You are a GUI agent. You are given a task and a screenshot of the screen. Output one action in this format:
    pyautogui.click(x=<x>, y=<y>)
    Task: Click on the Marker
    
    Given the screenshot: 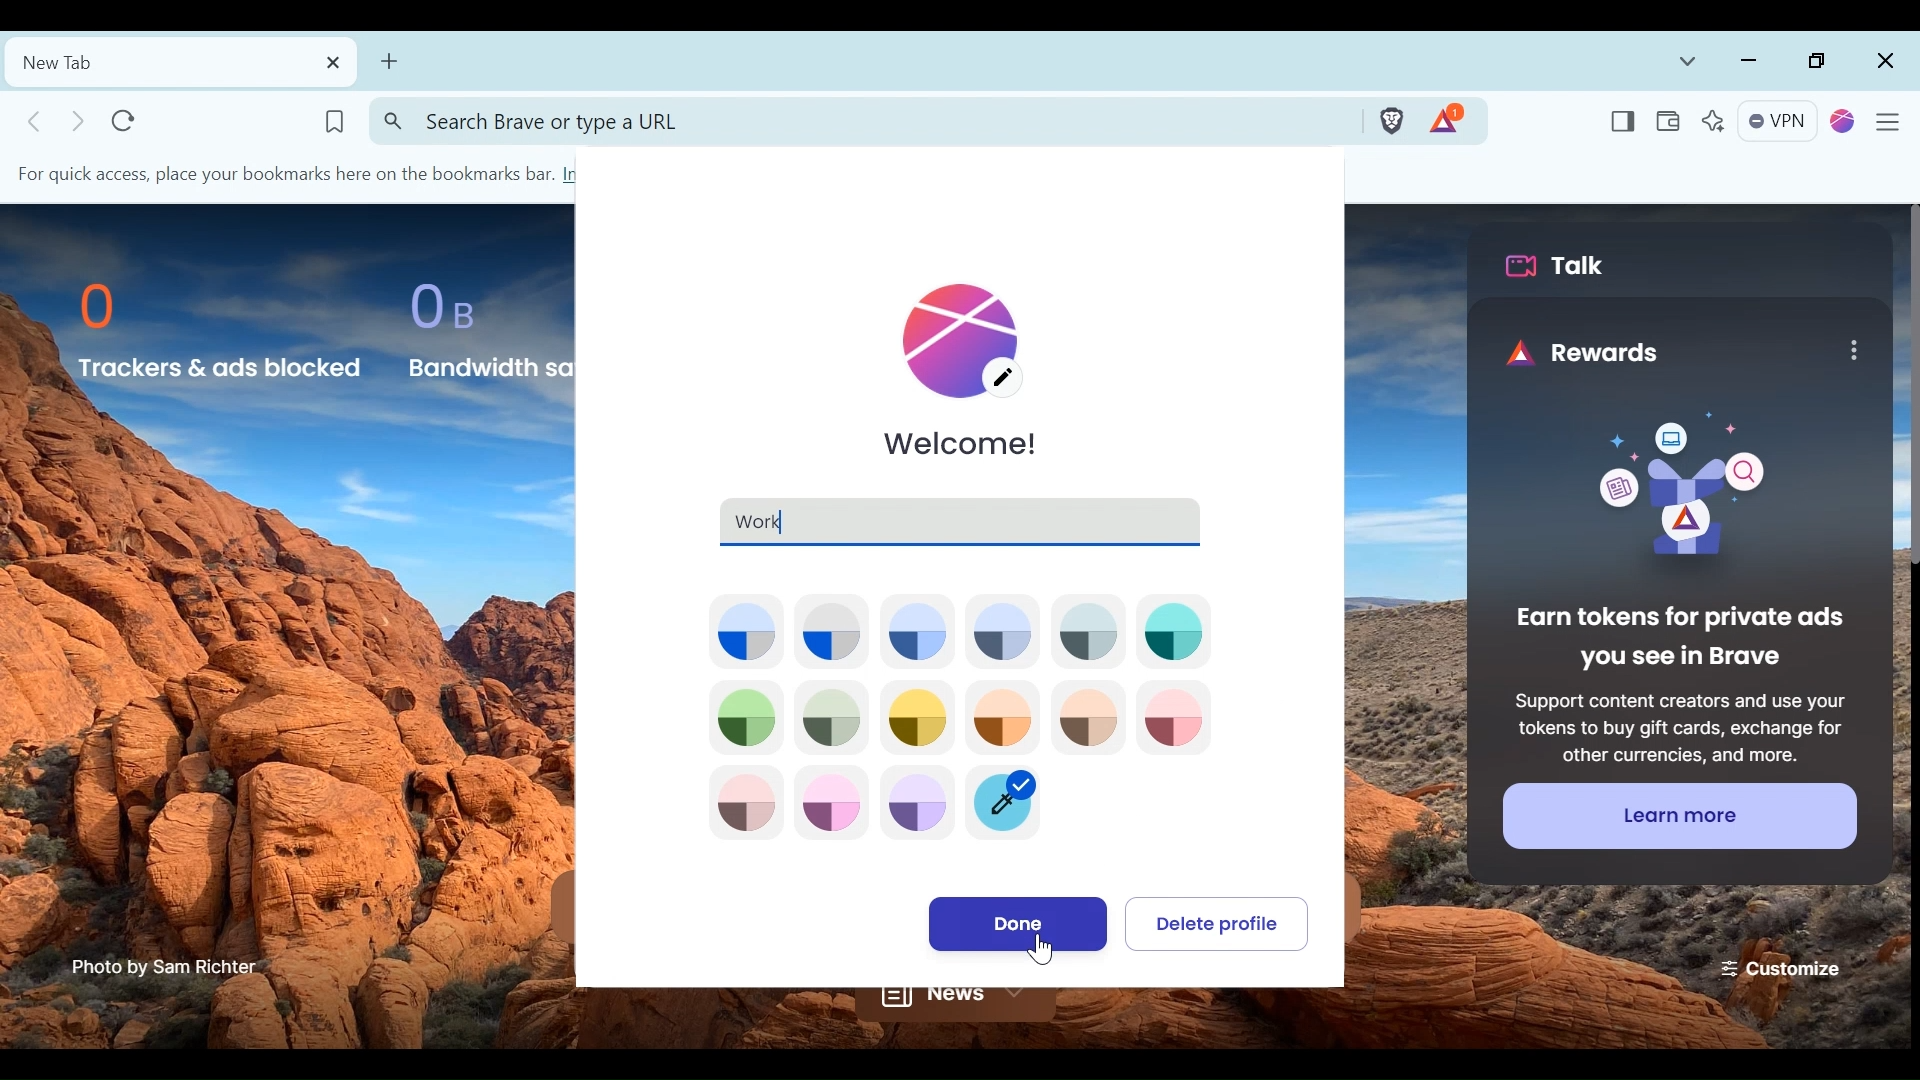 What is the action you would take?
    pyautogui.click(x=1013, y=802)
    